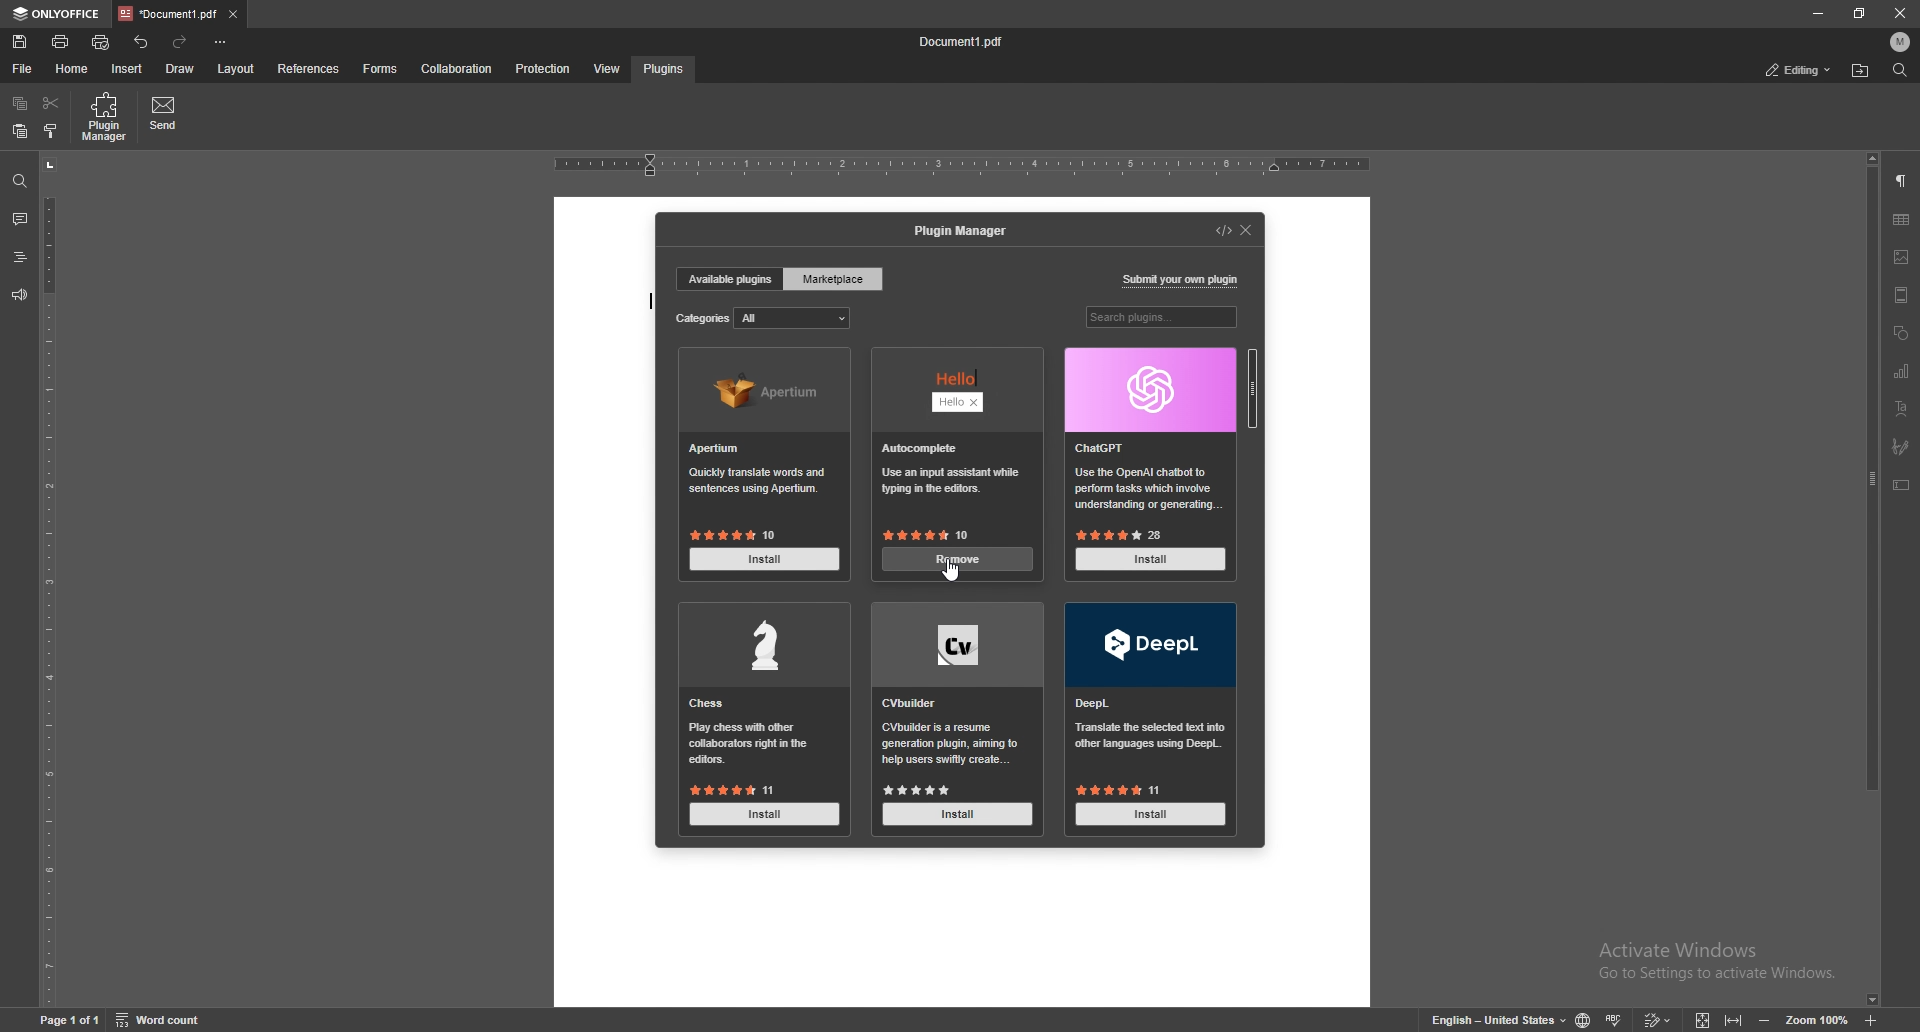 This screenshot has height=1032, width=1920. What do you see at coordinates (765, 446) in the screenshot?
I see `apertium` at bounding box center [765, 446].